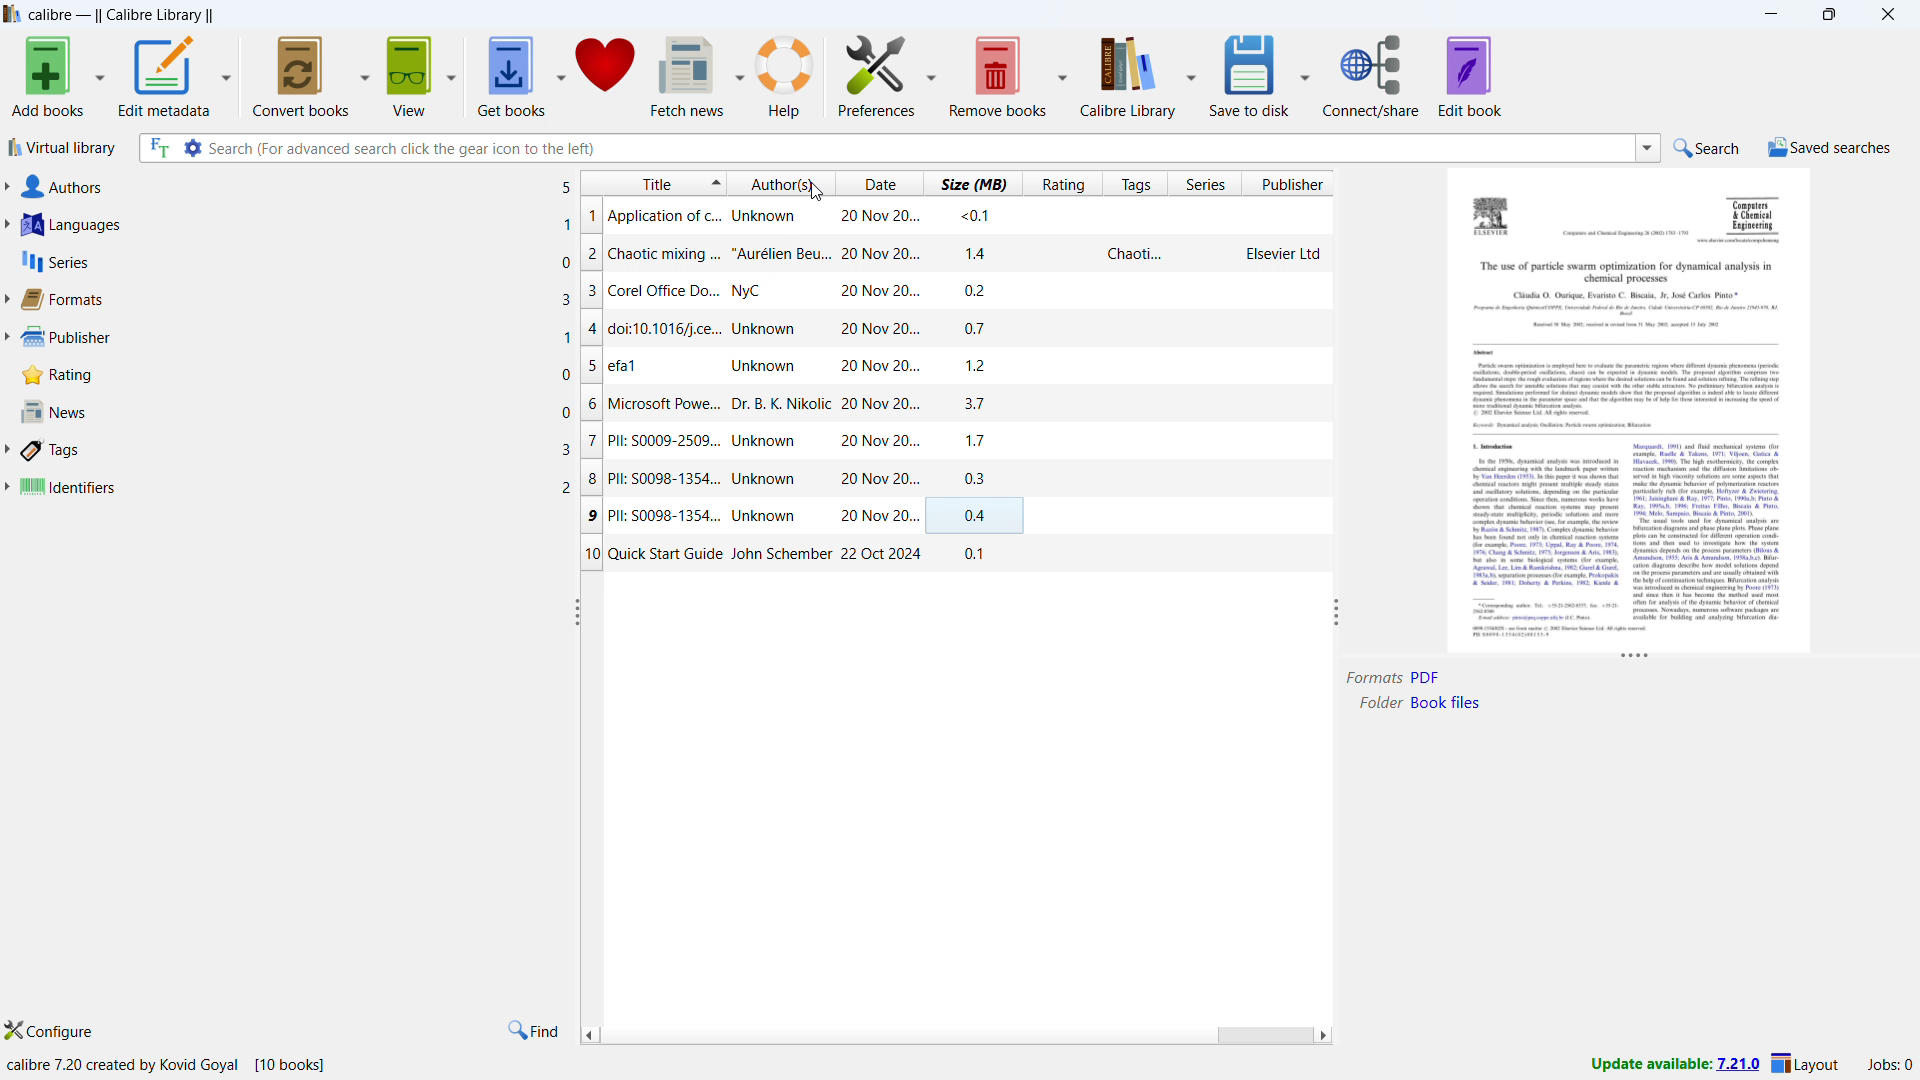 This screenshot has width=1920, height=1080. What do you see at coordinates (1888, 1061) in the screenshot?
I see `active jobs` at bounding box center [1888, 1061].